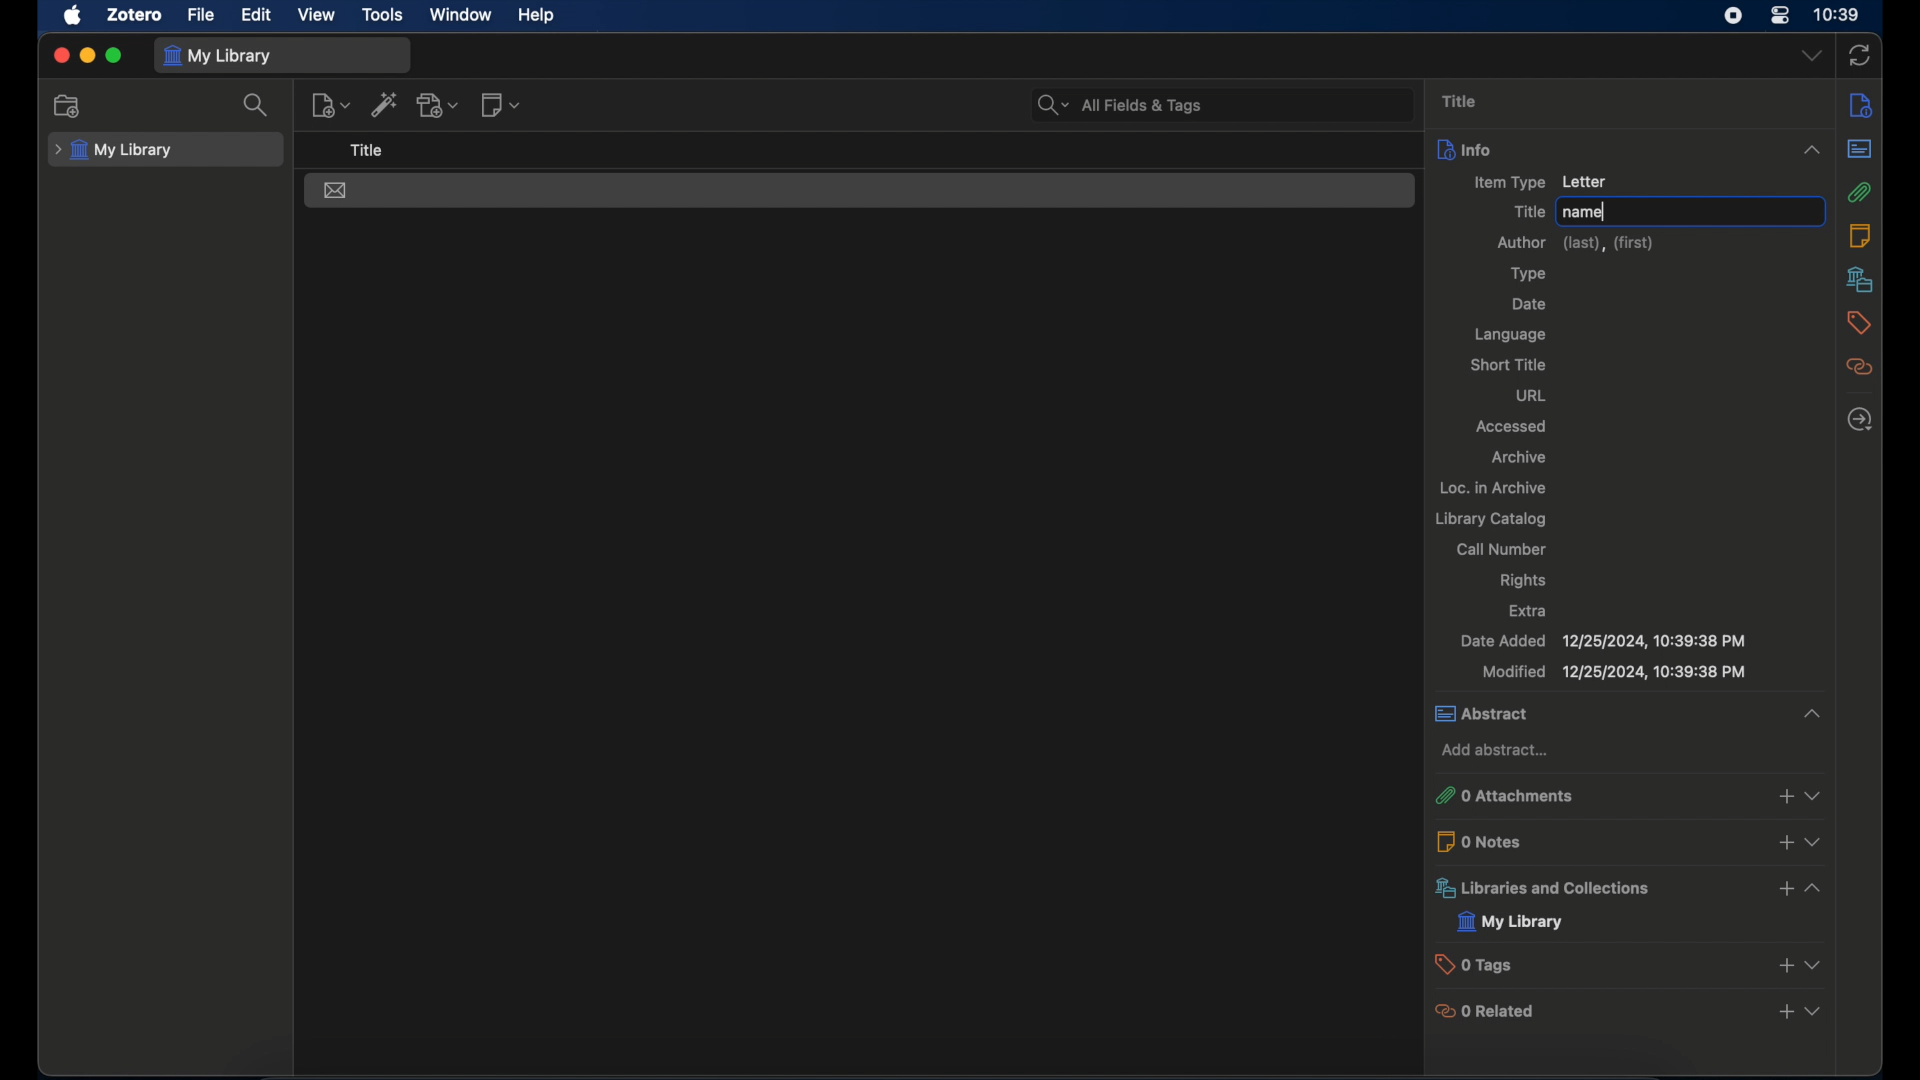 Image resolution: width=1920 pixels, height=1080 pixels. I want to click on time, so click(1837, 15).